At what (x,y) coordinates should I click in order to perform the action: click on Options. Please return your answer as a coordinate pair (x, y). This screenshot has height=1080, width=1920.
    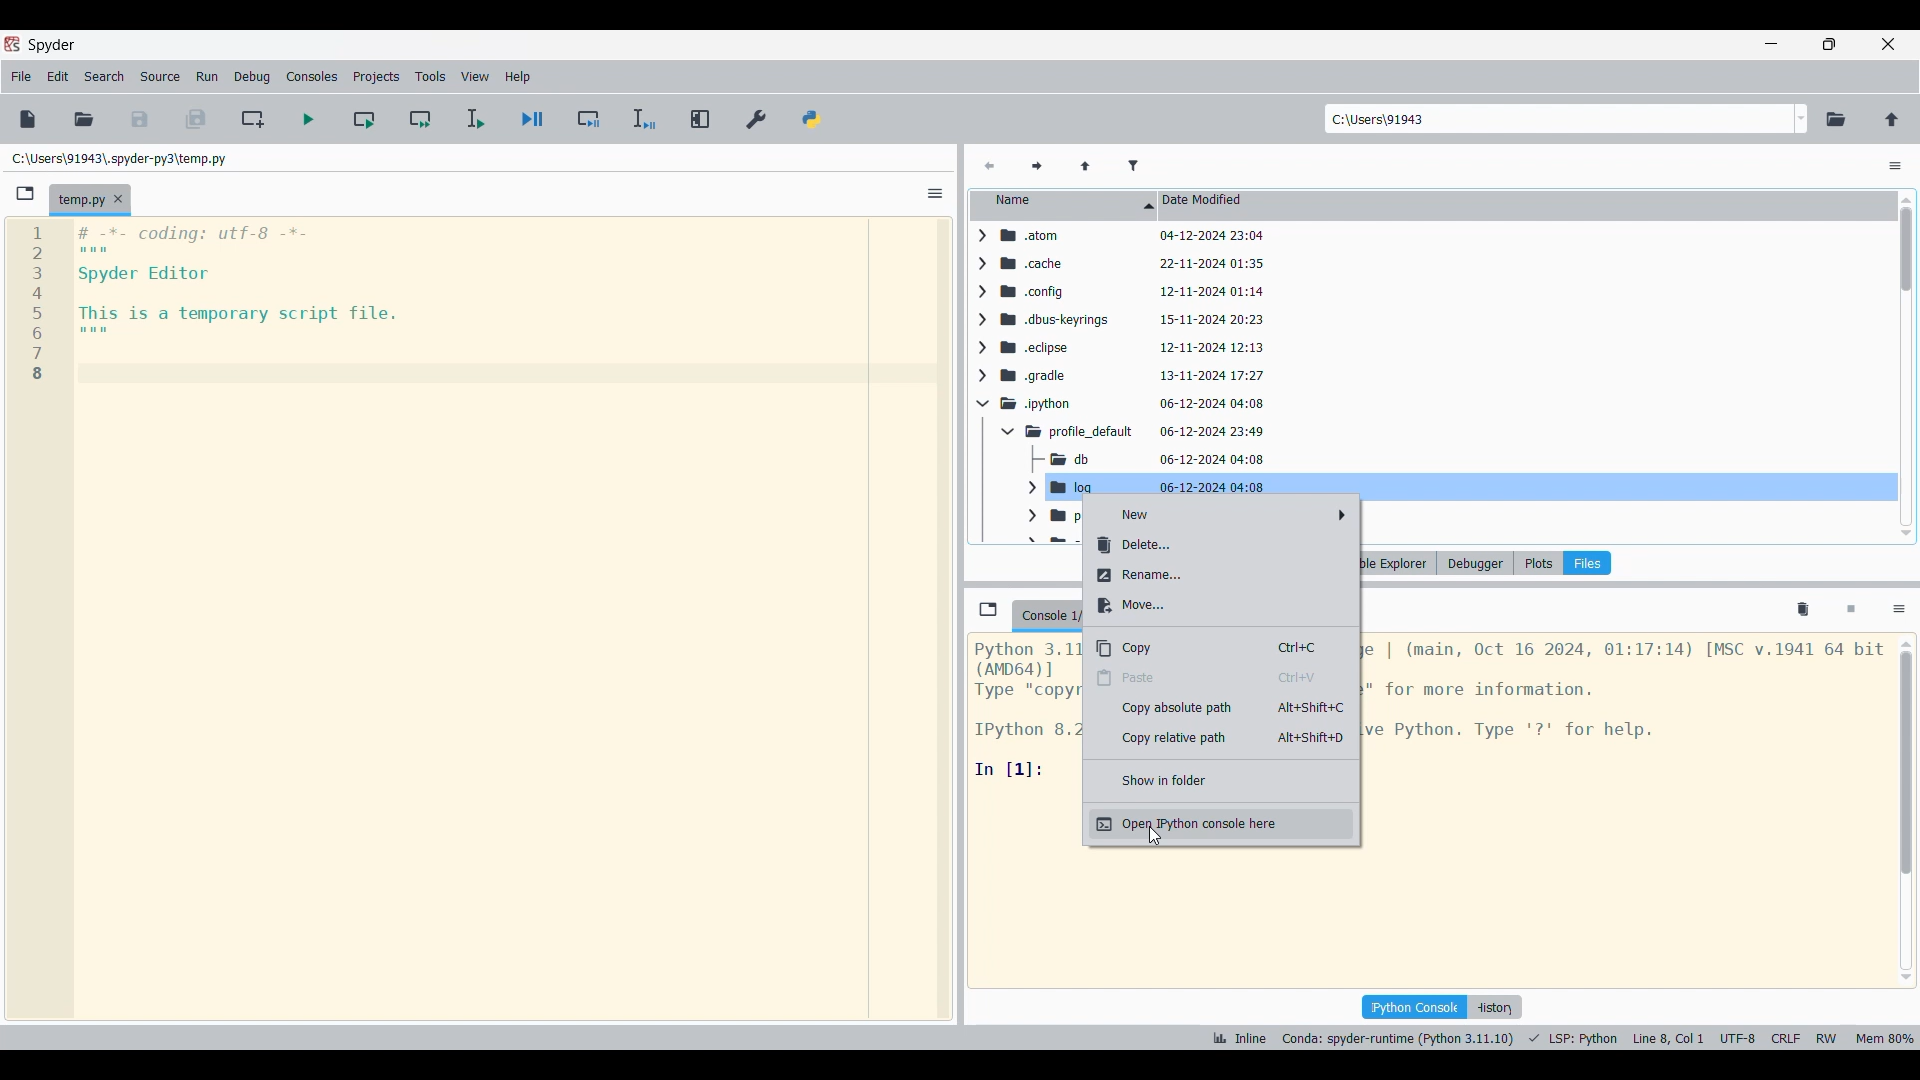
    Looking at the image, I should click on (936, 193).